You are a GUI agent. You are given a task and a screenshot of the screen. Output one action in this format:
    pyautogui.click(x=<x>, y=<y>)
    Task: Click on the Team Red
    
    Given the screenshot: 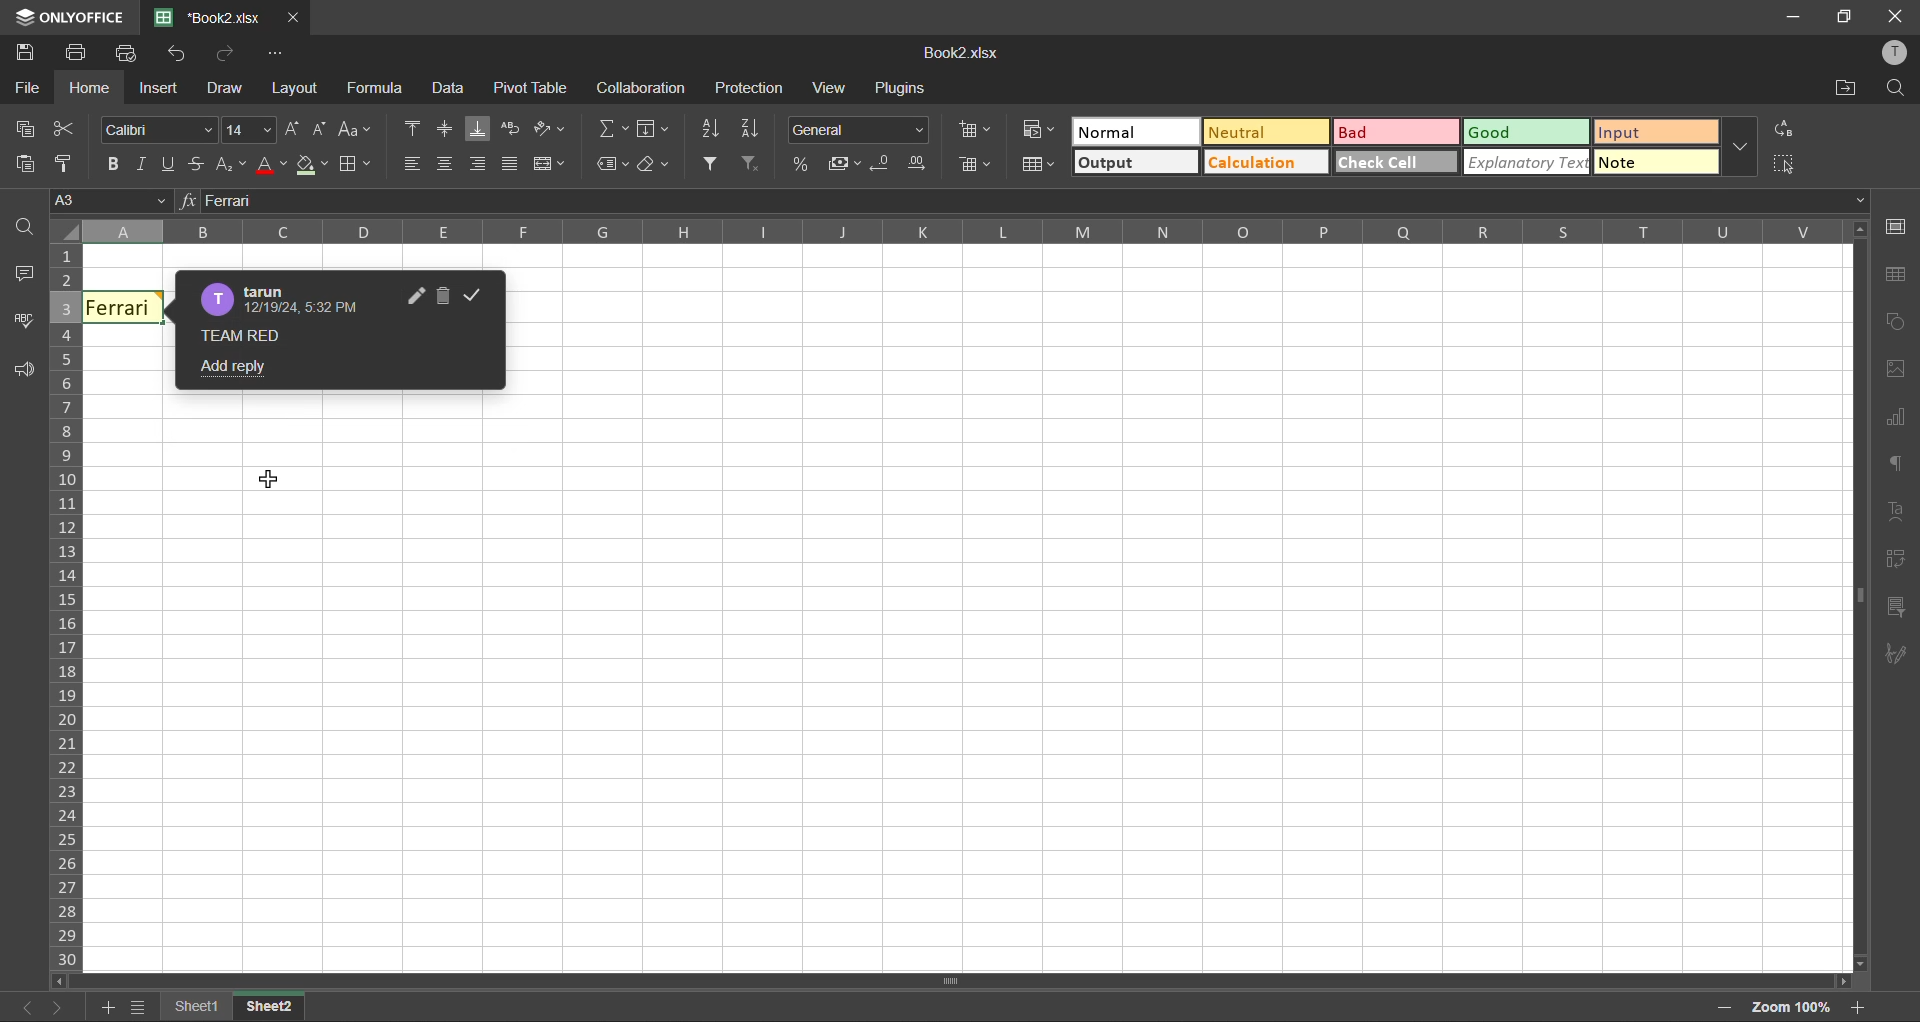 What is the action you would take?
    pyautogui.click(x=242, y=335)
    